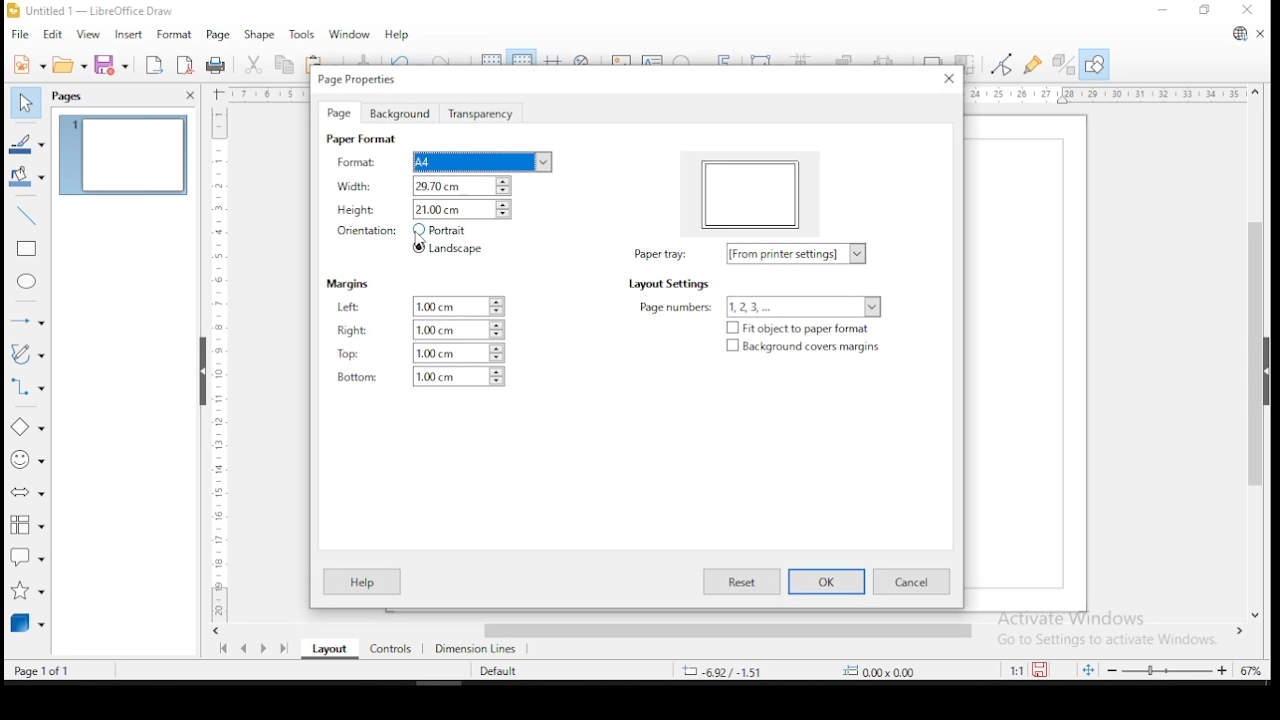 The image size is (1280, 720). Describe the element at coordinates (419, 377) in the screenshot. I see `bottom margin settings` at that location.